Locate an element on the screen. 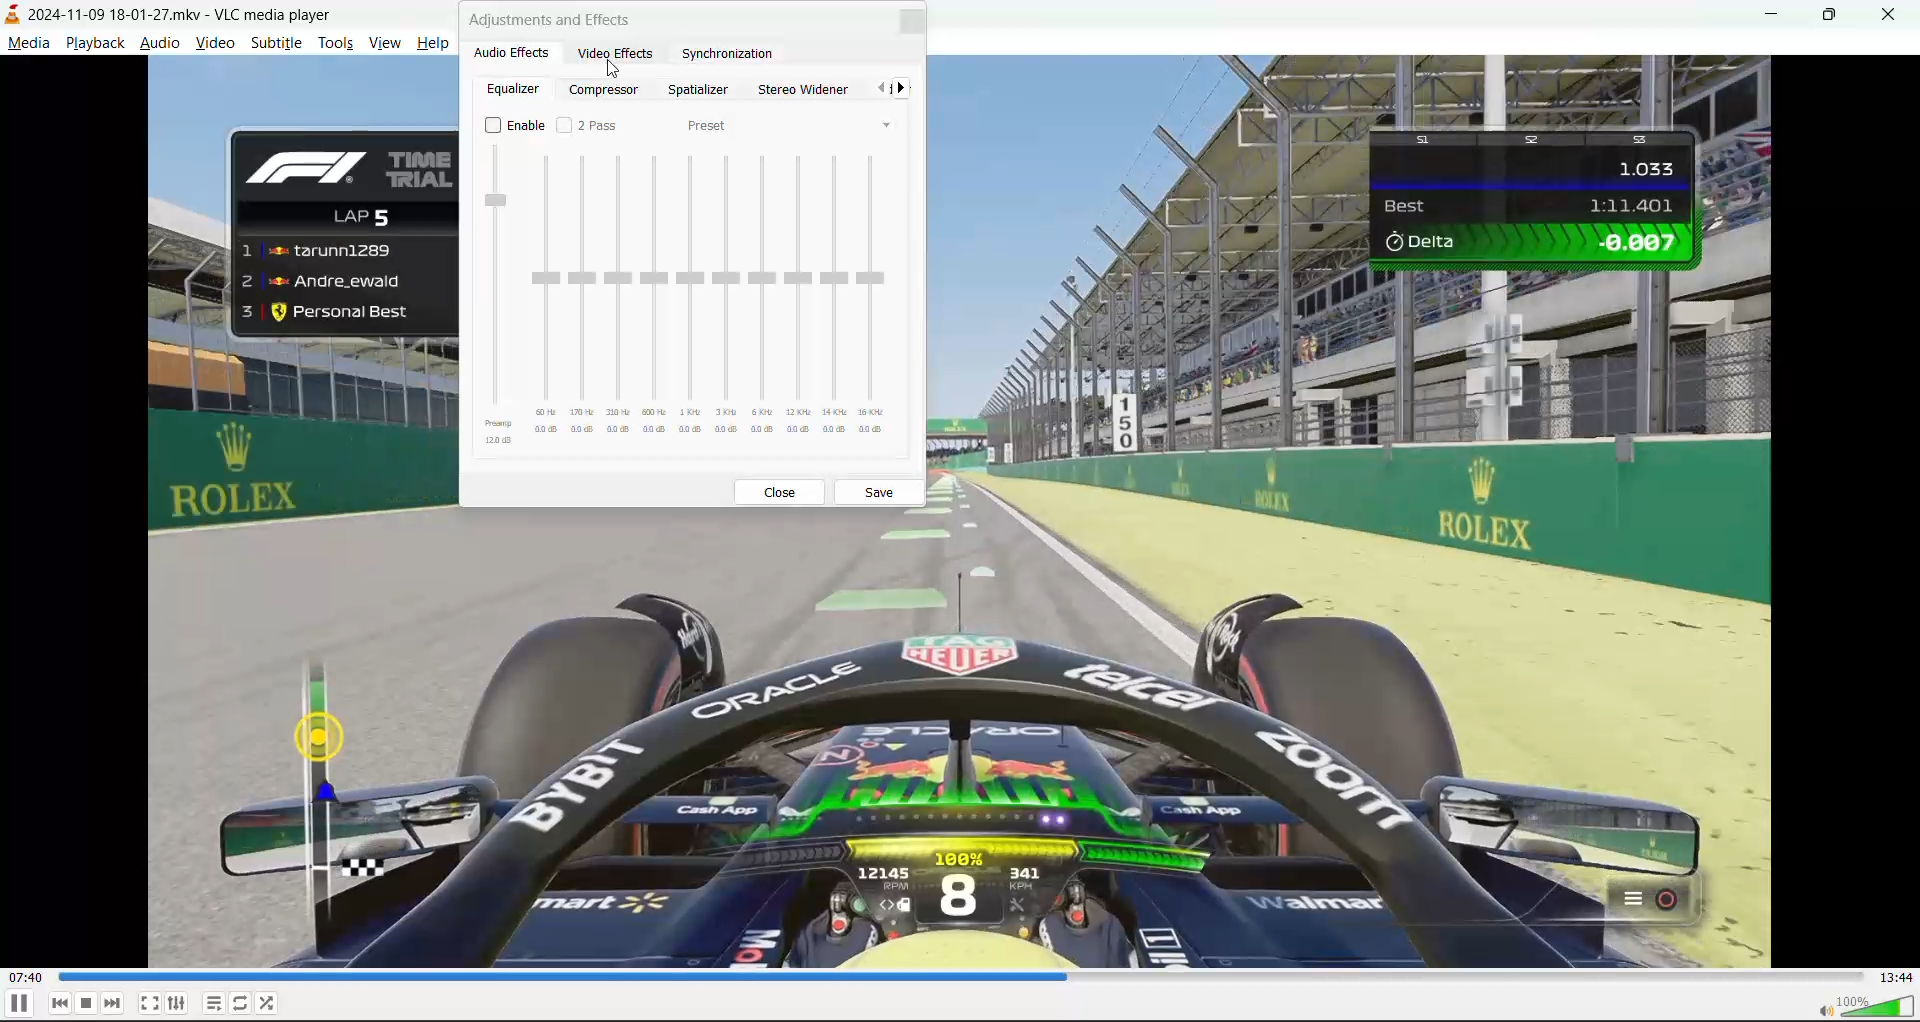  compressor is located at coordinates (610, 90).